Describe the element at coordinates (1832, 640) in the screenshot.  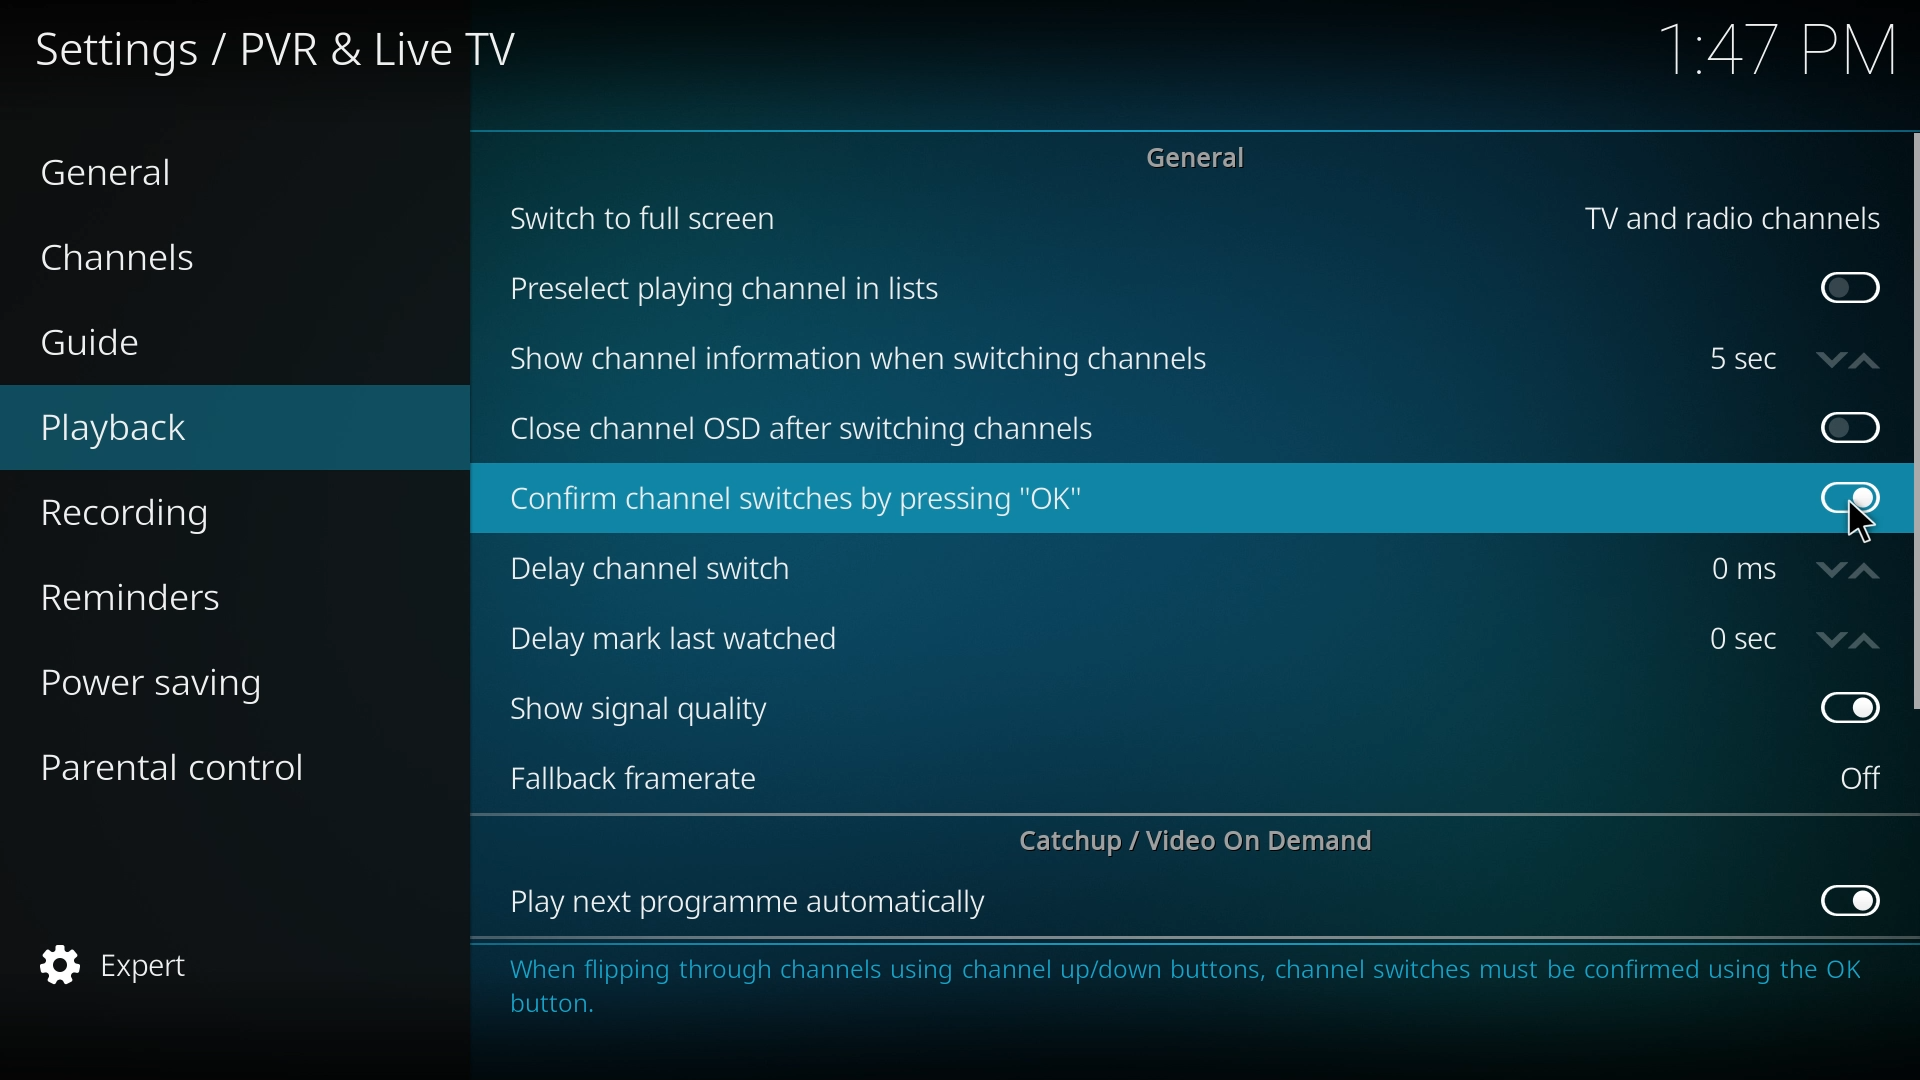
I see `decrease time` at that location.